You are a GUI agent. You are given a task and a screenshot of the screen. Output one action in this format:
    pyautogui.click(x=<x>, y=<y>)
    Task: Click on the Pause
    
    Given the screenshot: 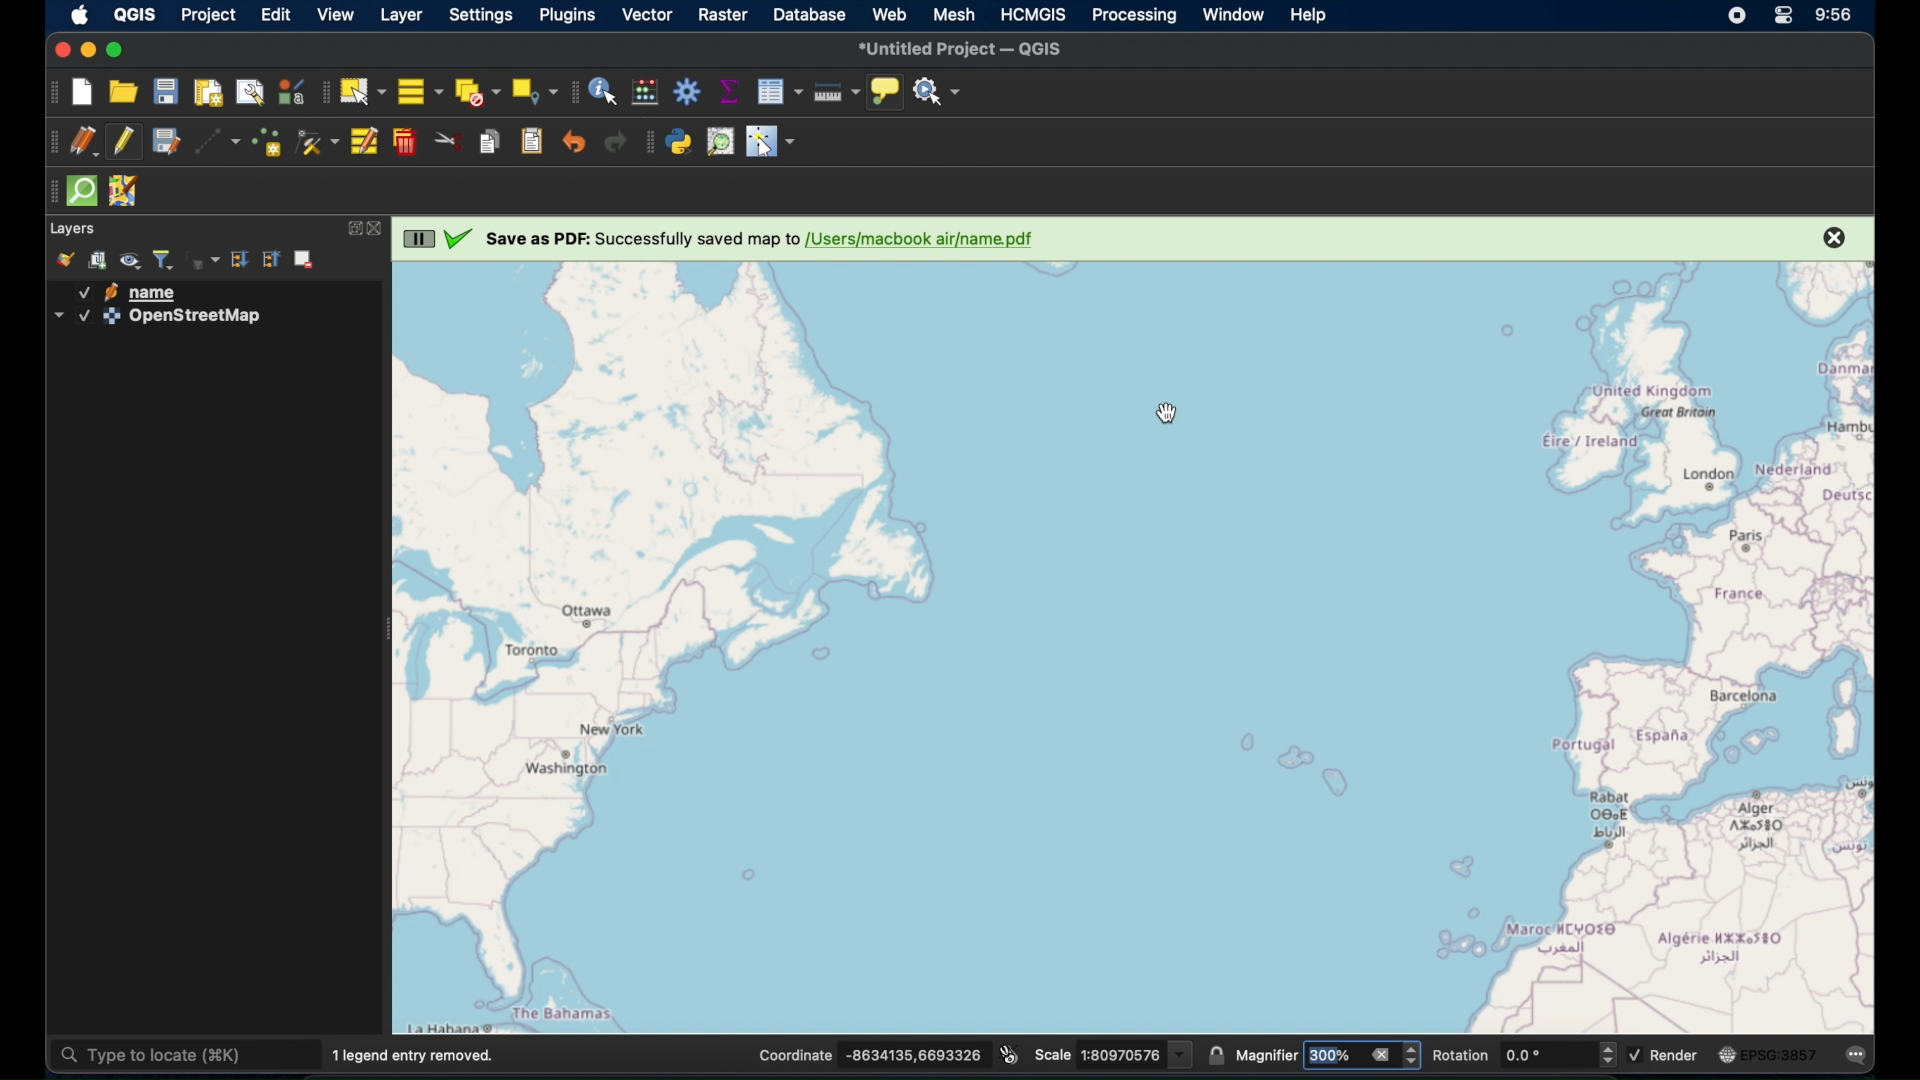 What is the action you would take?
    pyautogui.click(x=418, y=238)
    